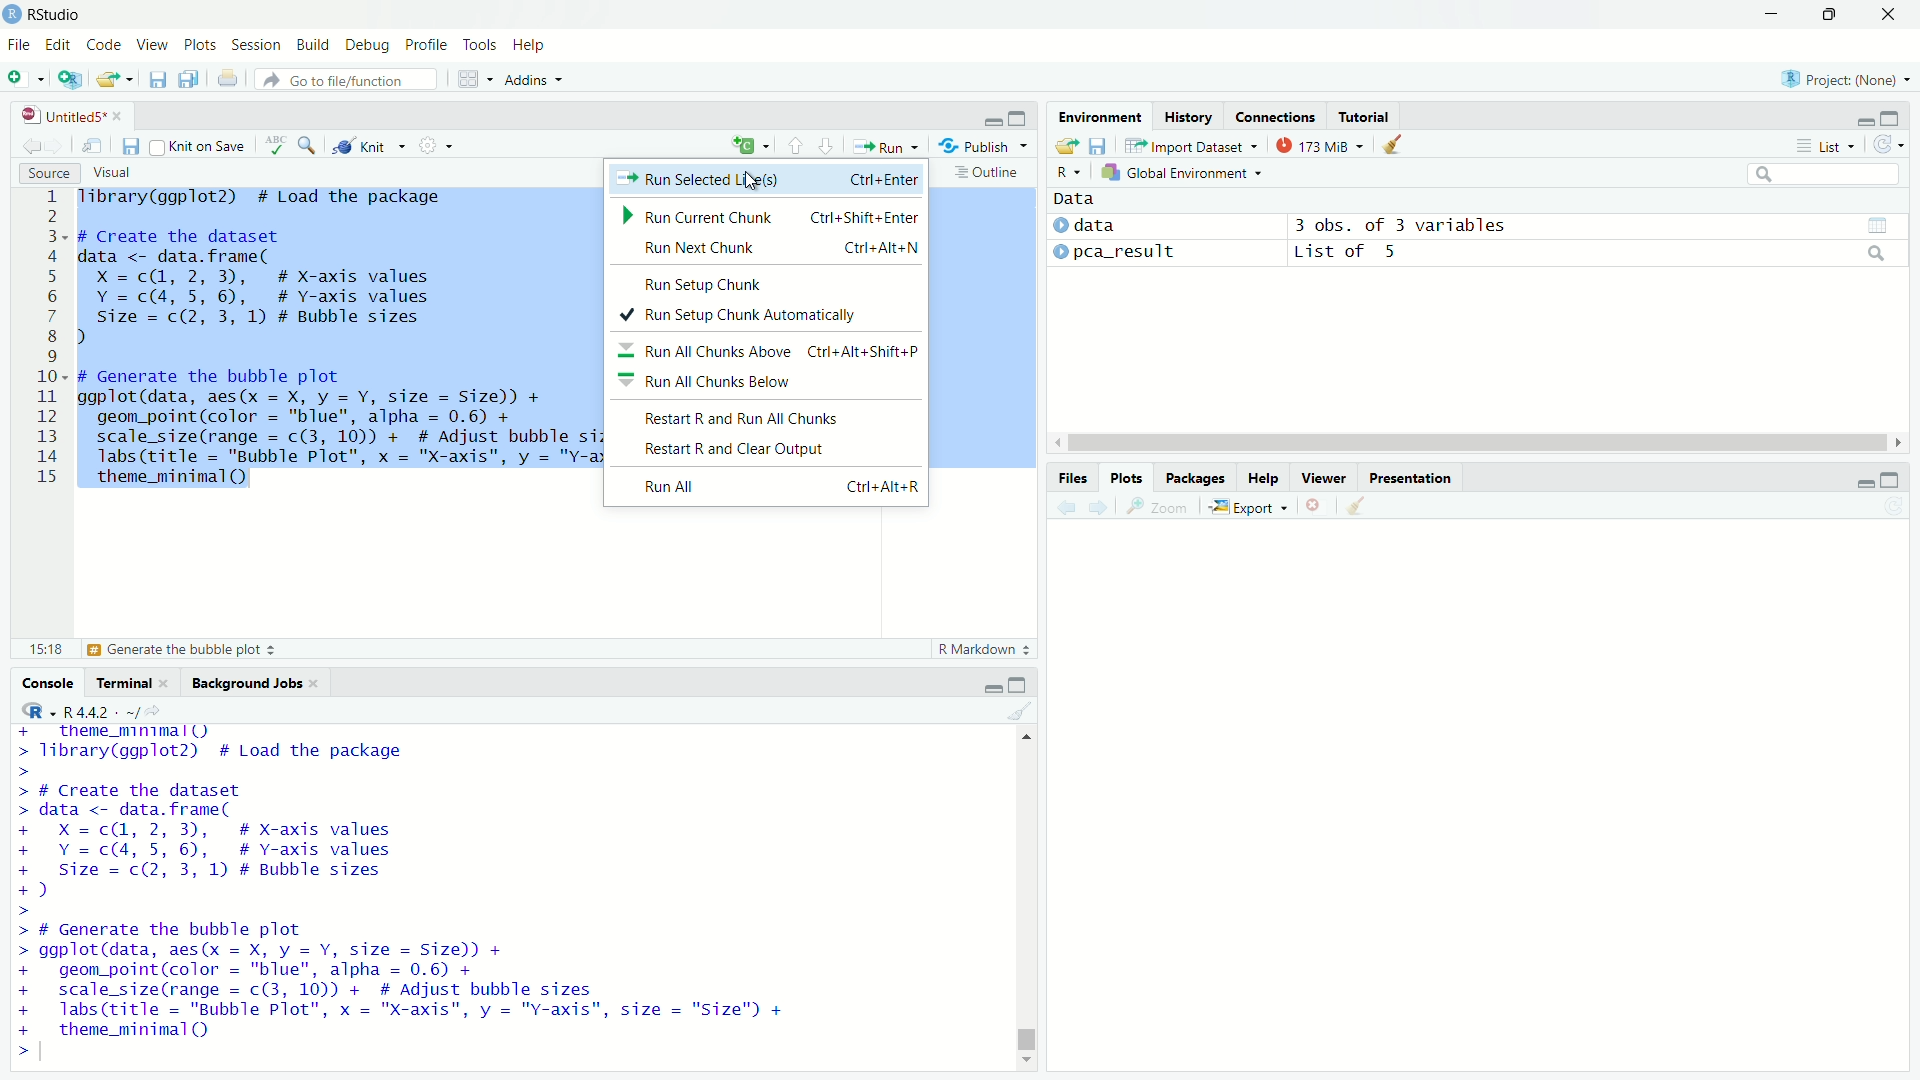  I want to click on help, so click(1263, 478).